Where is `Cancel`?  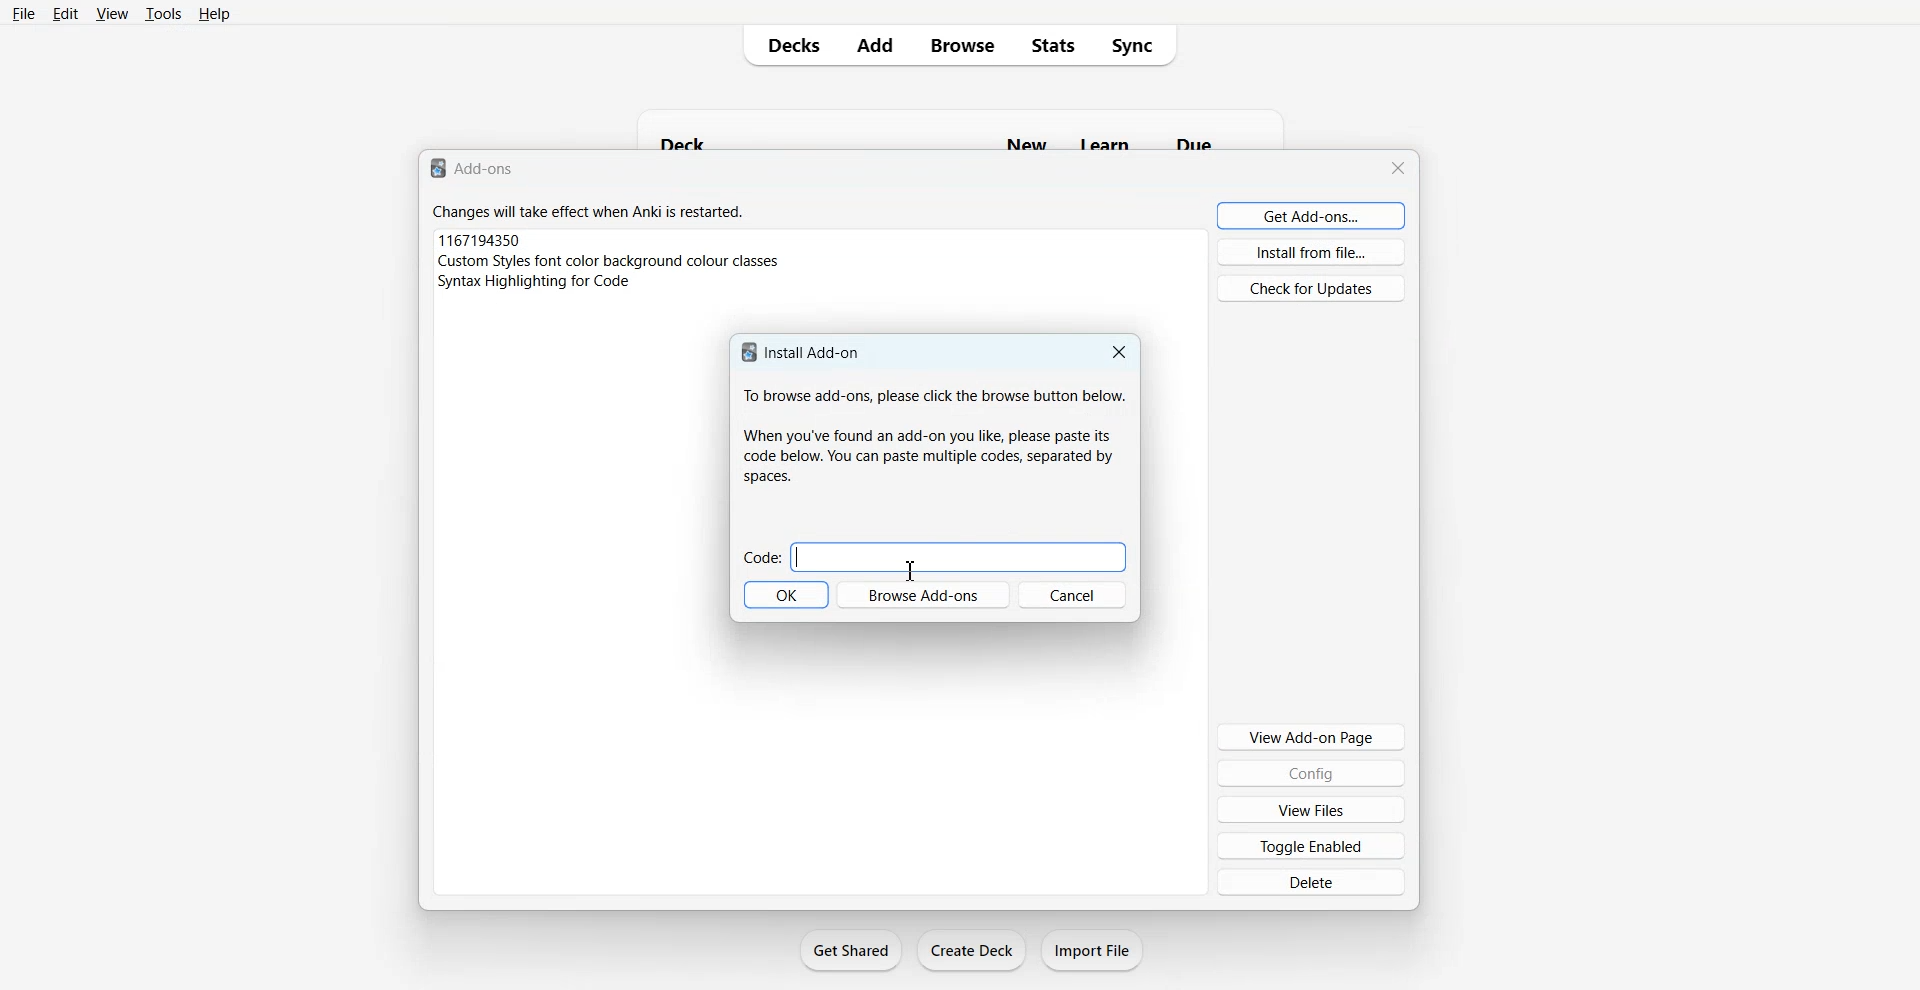
Cancel is located at coordinates (1074, 594).